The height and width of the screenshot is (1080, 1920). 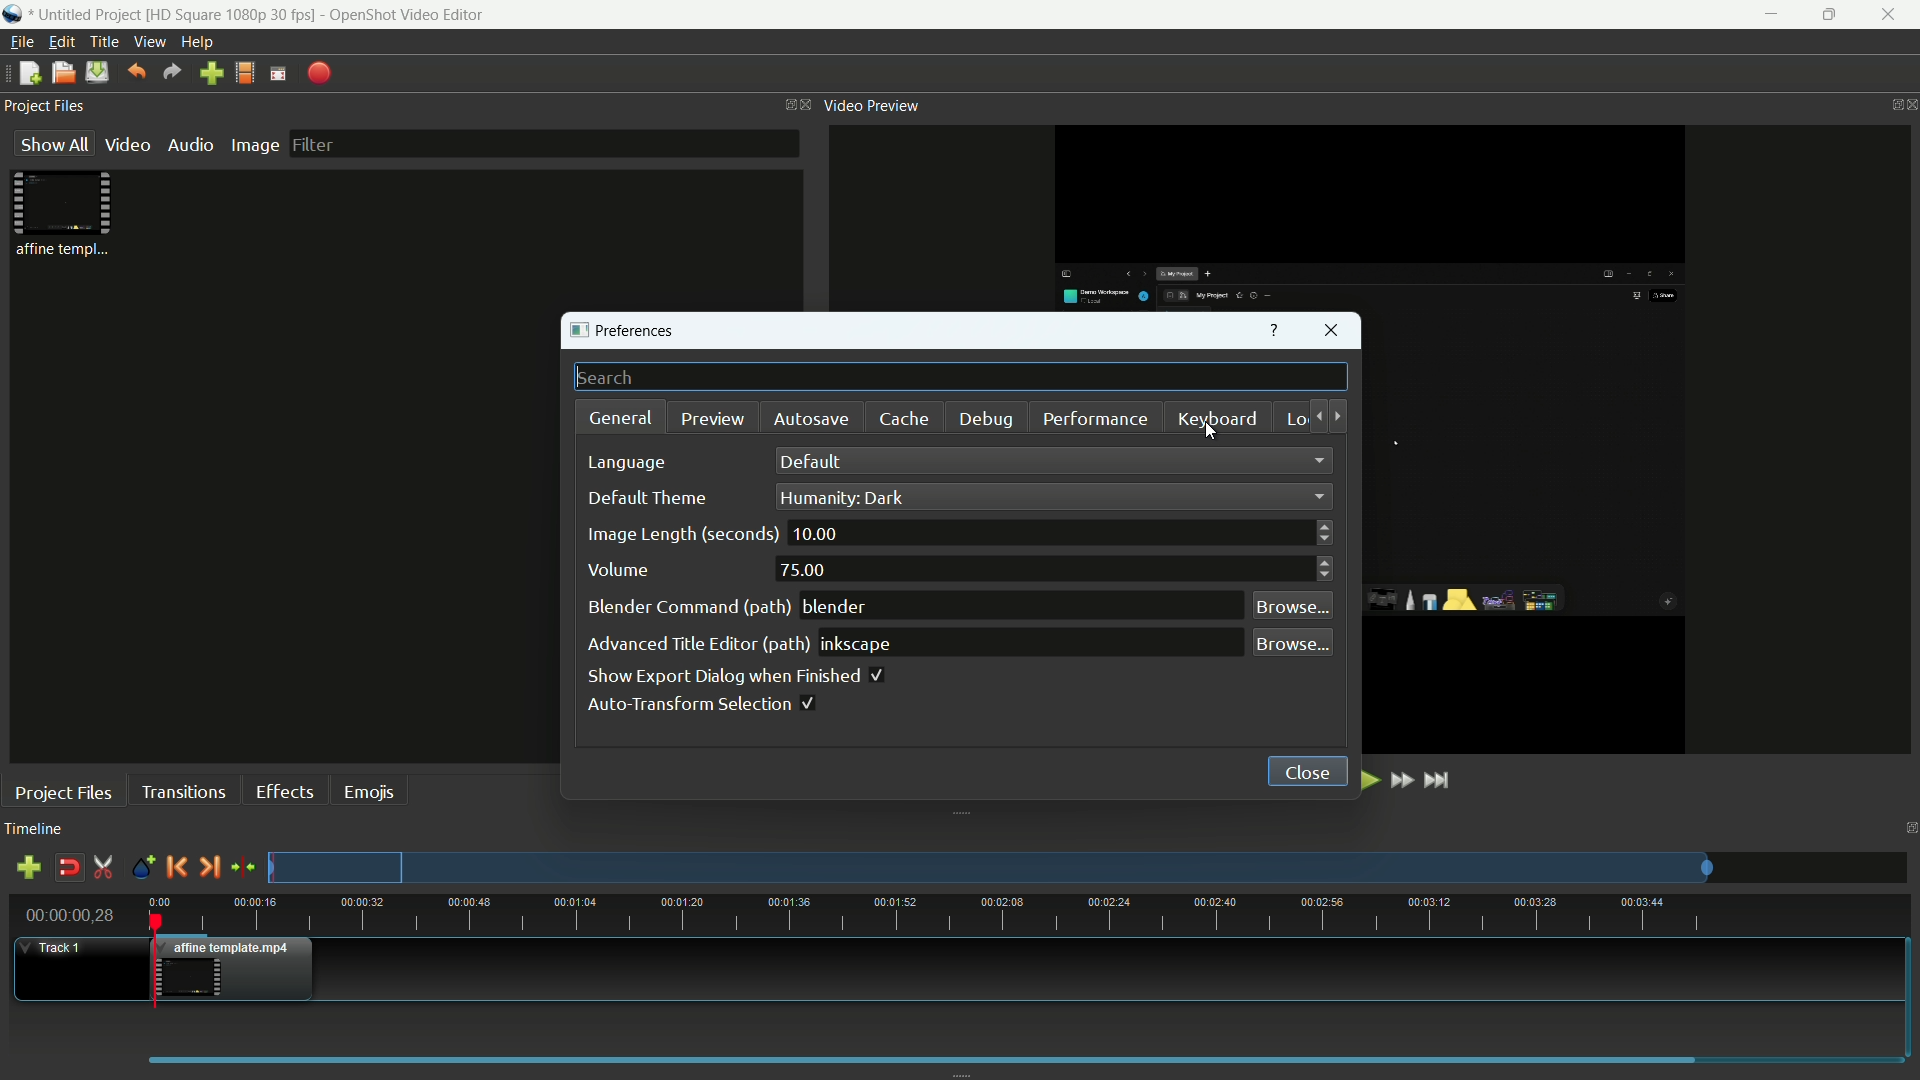 What do you see at coordinates (713, 418) in the screenshot?
I see `preview` at bounding box center [713, 418].